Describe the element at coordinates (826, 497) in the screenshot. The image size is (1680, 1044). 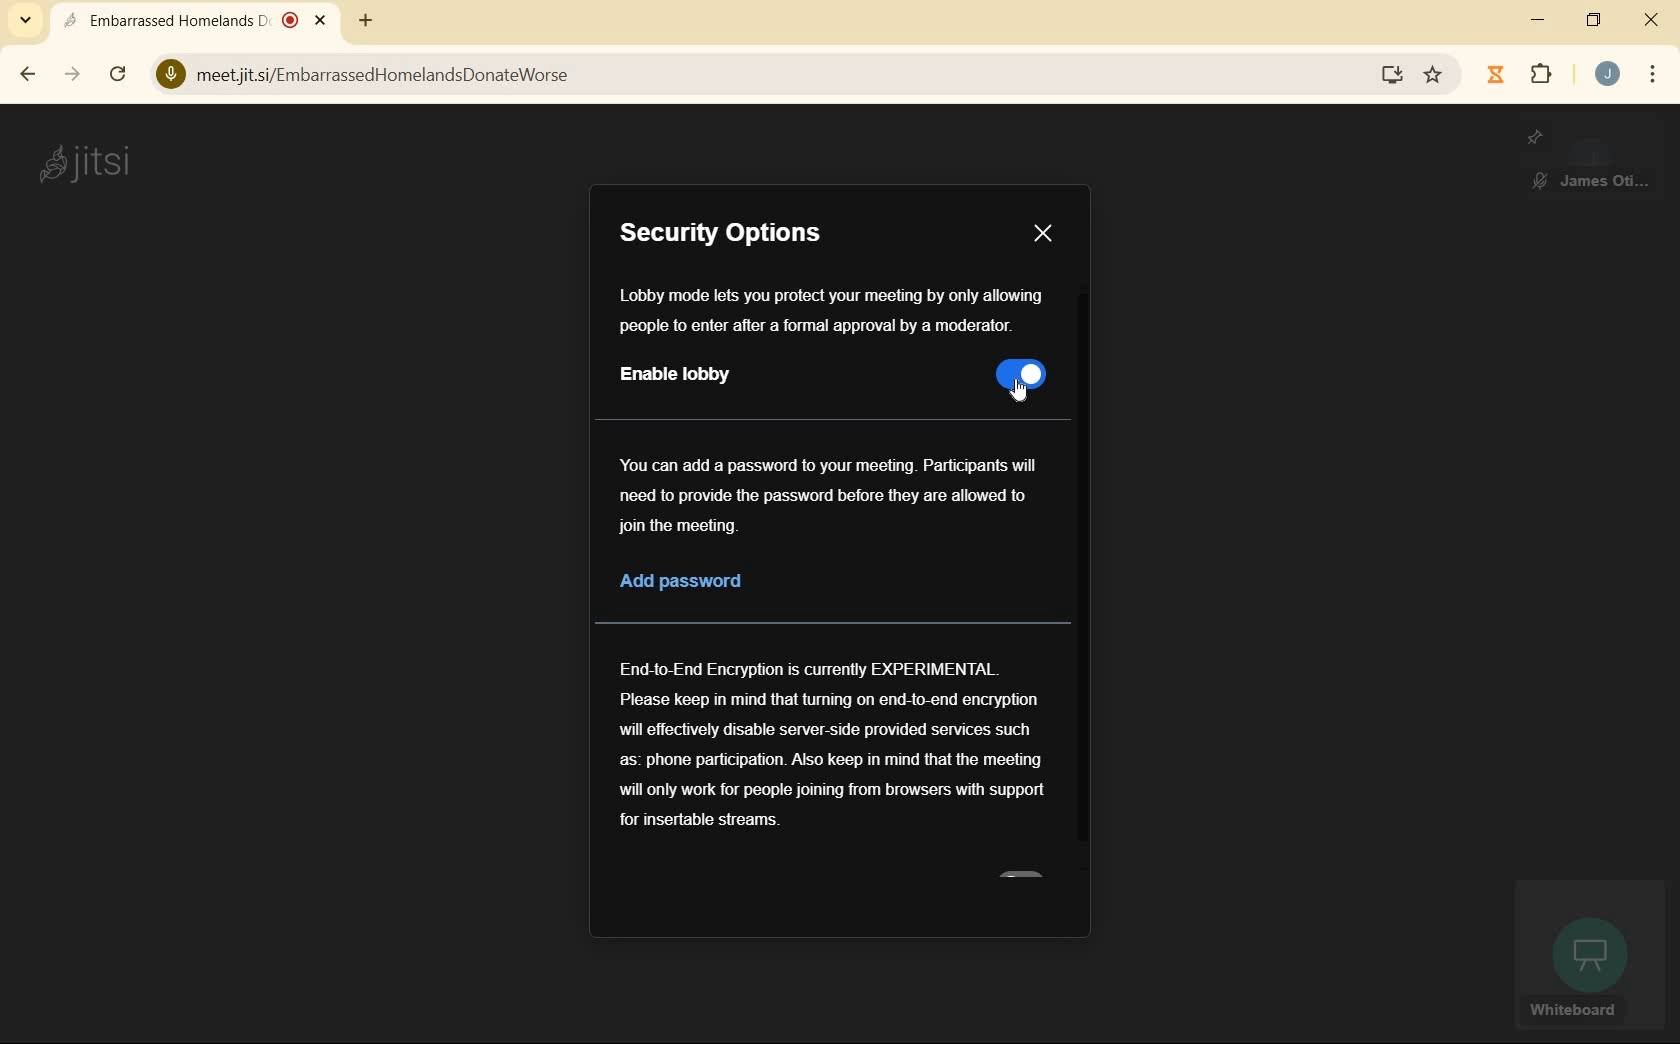
I see `instructions on adding password` at that location.